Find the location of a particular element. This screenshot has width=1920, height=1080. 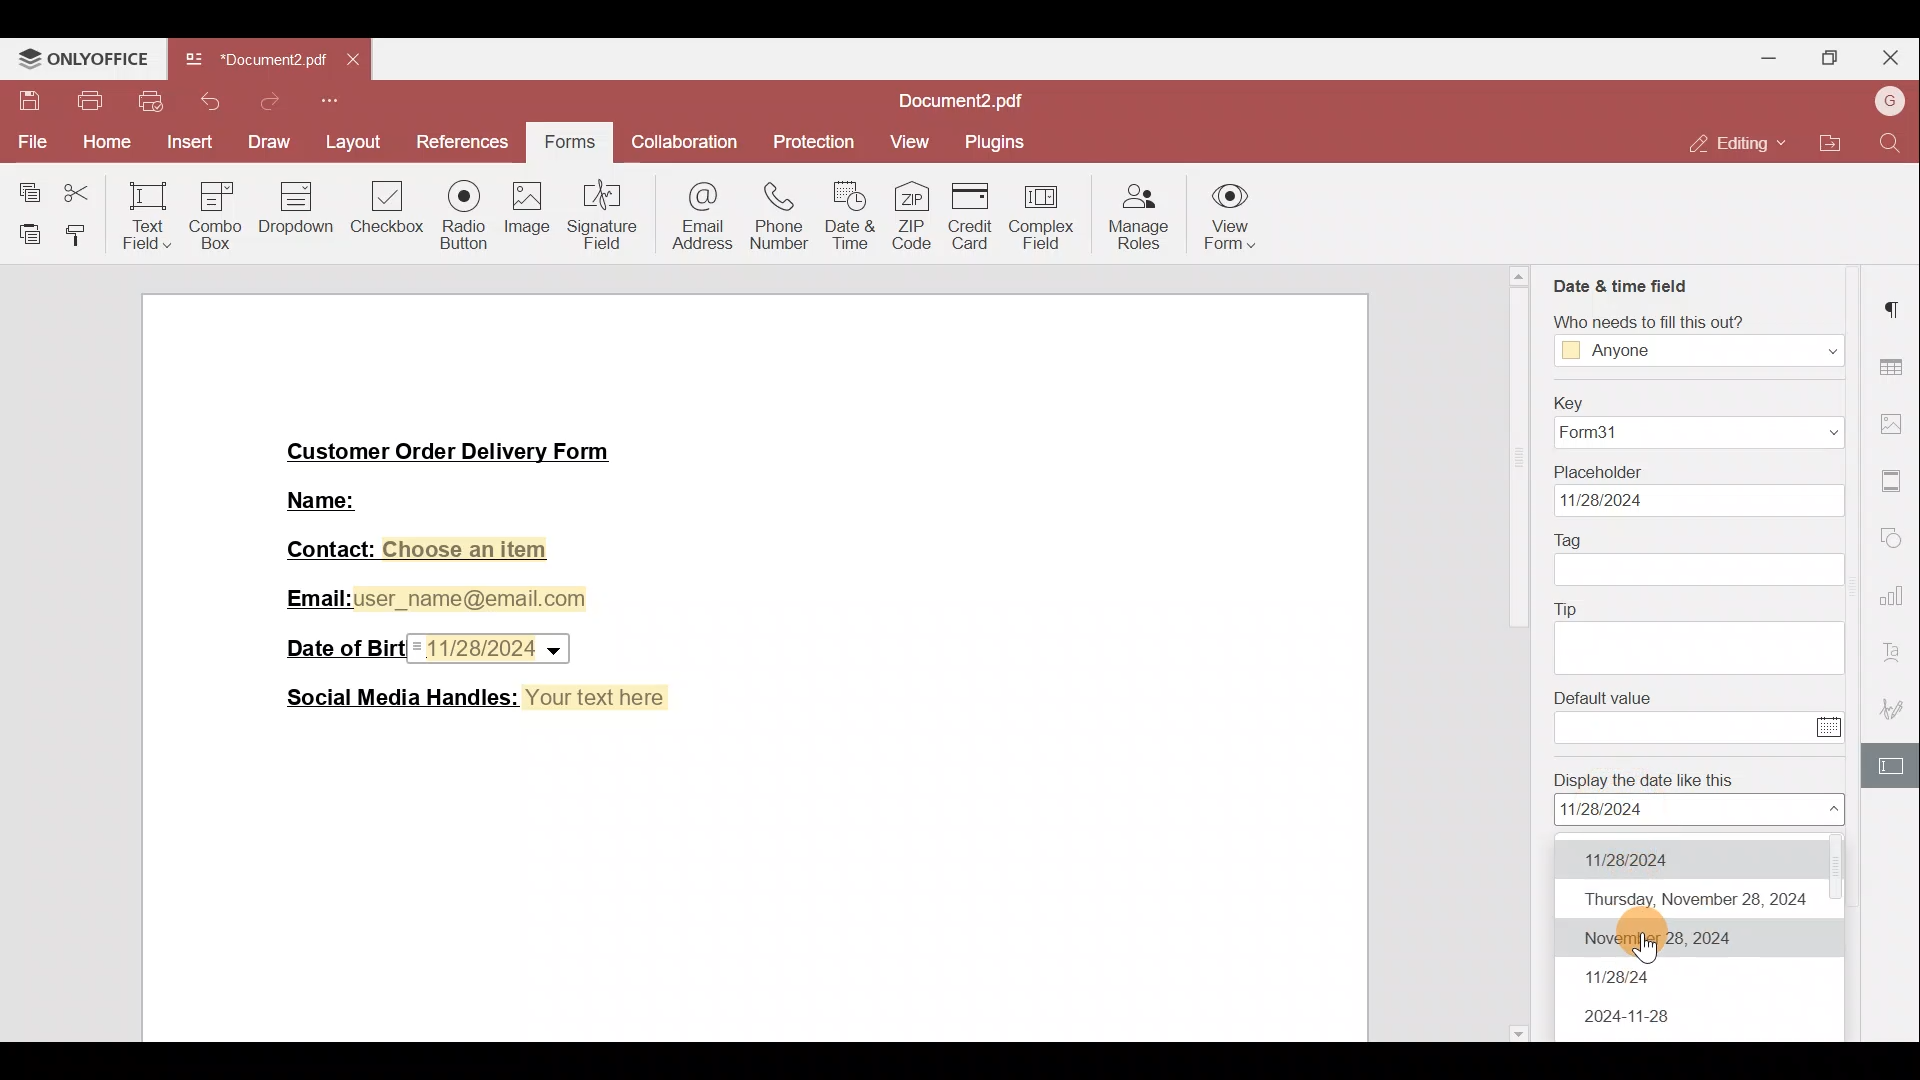

Redo is located at coordinates (263, 107).